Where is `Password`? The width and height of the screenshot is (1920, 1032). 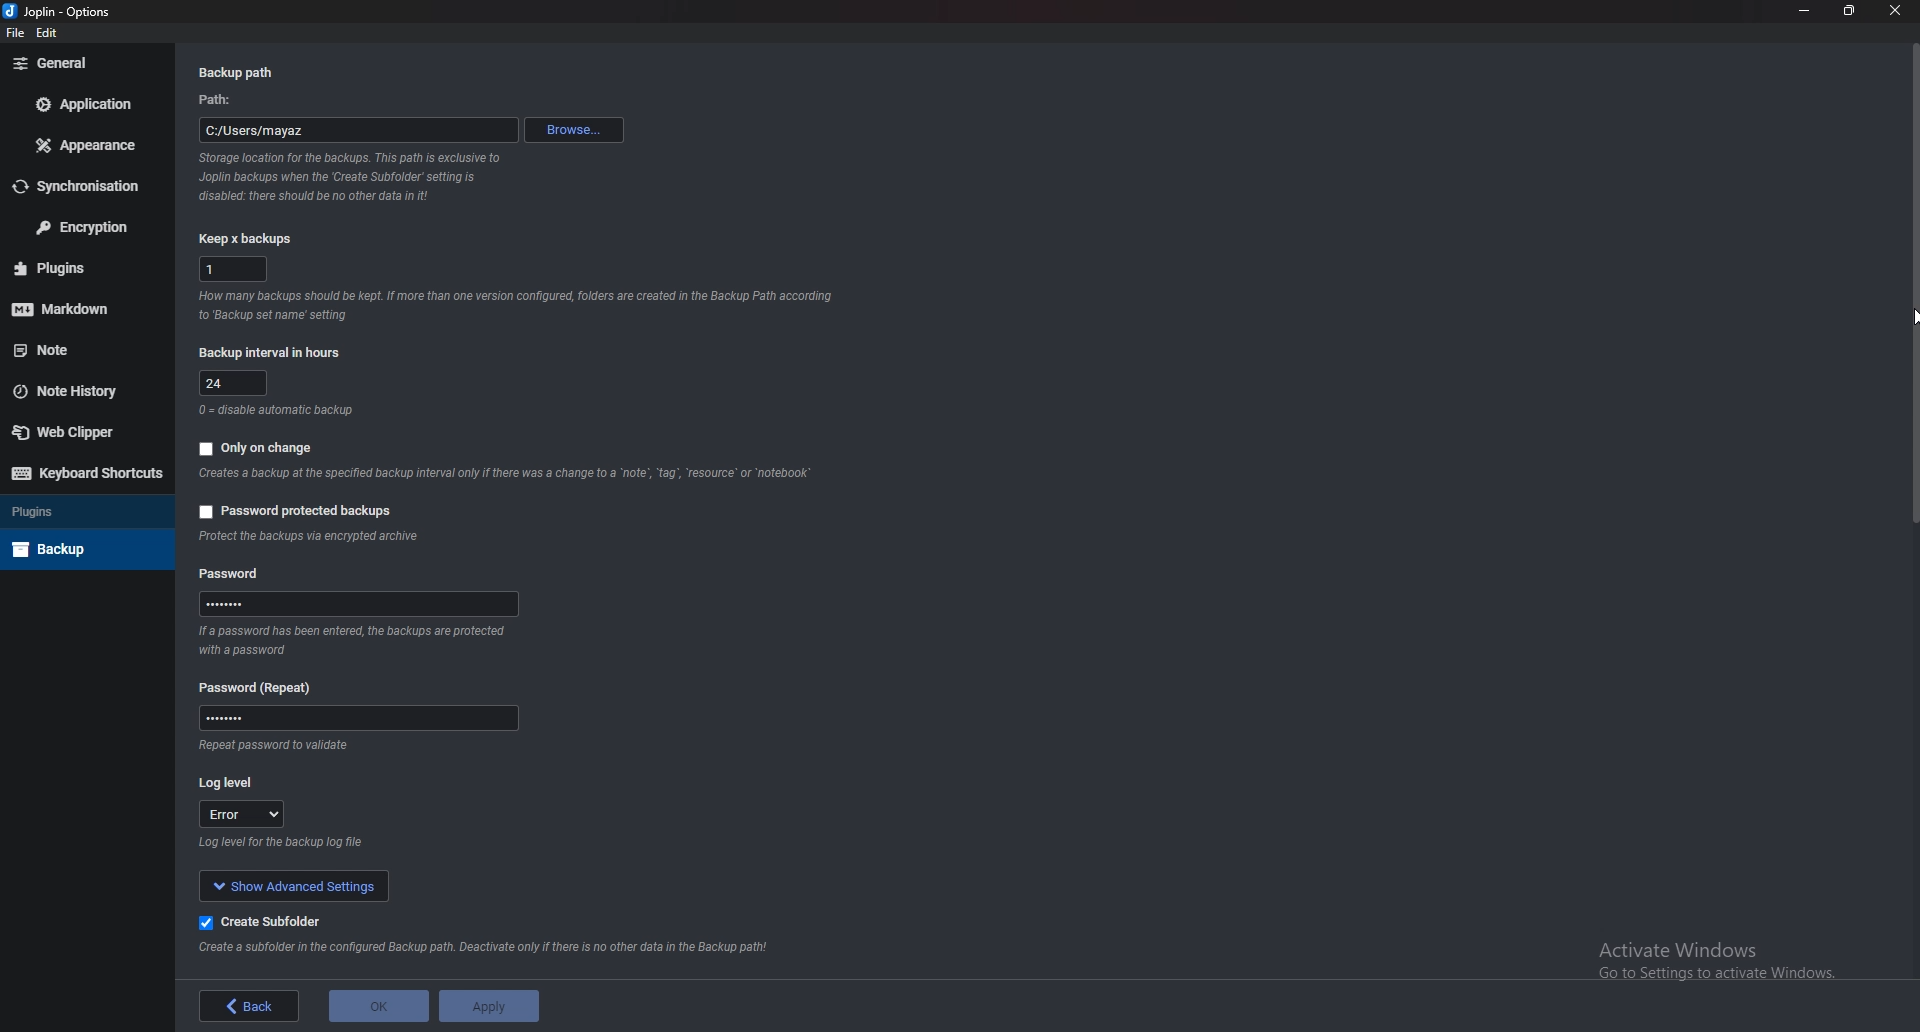
Password is located at coordinates (360, 604).